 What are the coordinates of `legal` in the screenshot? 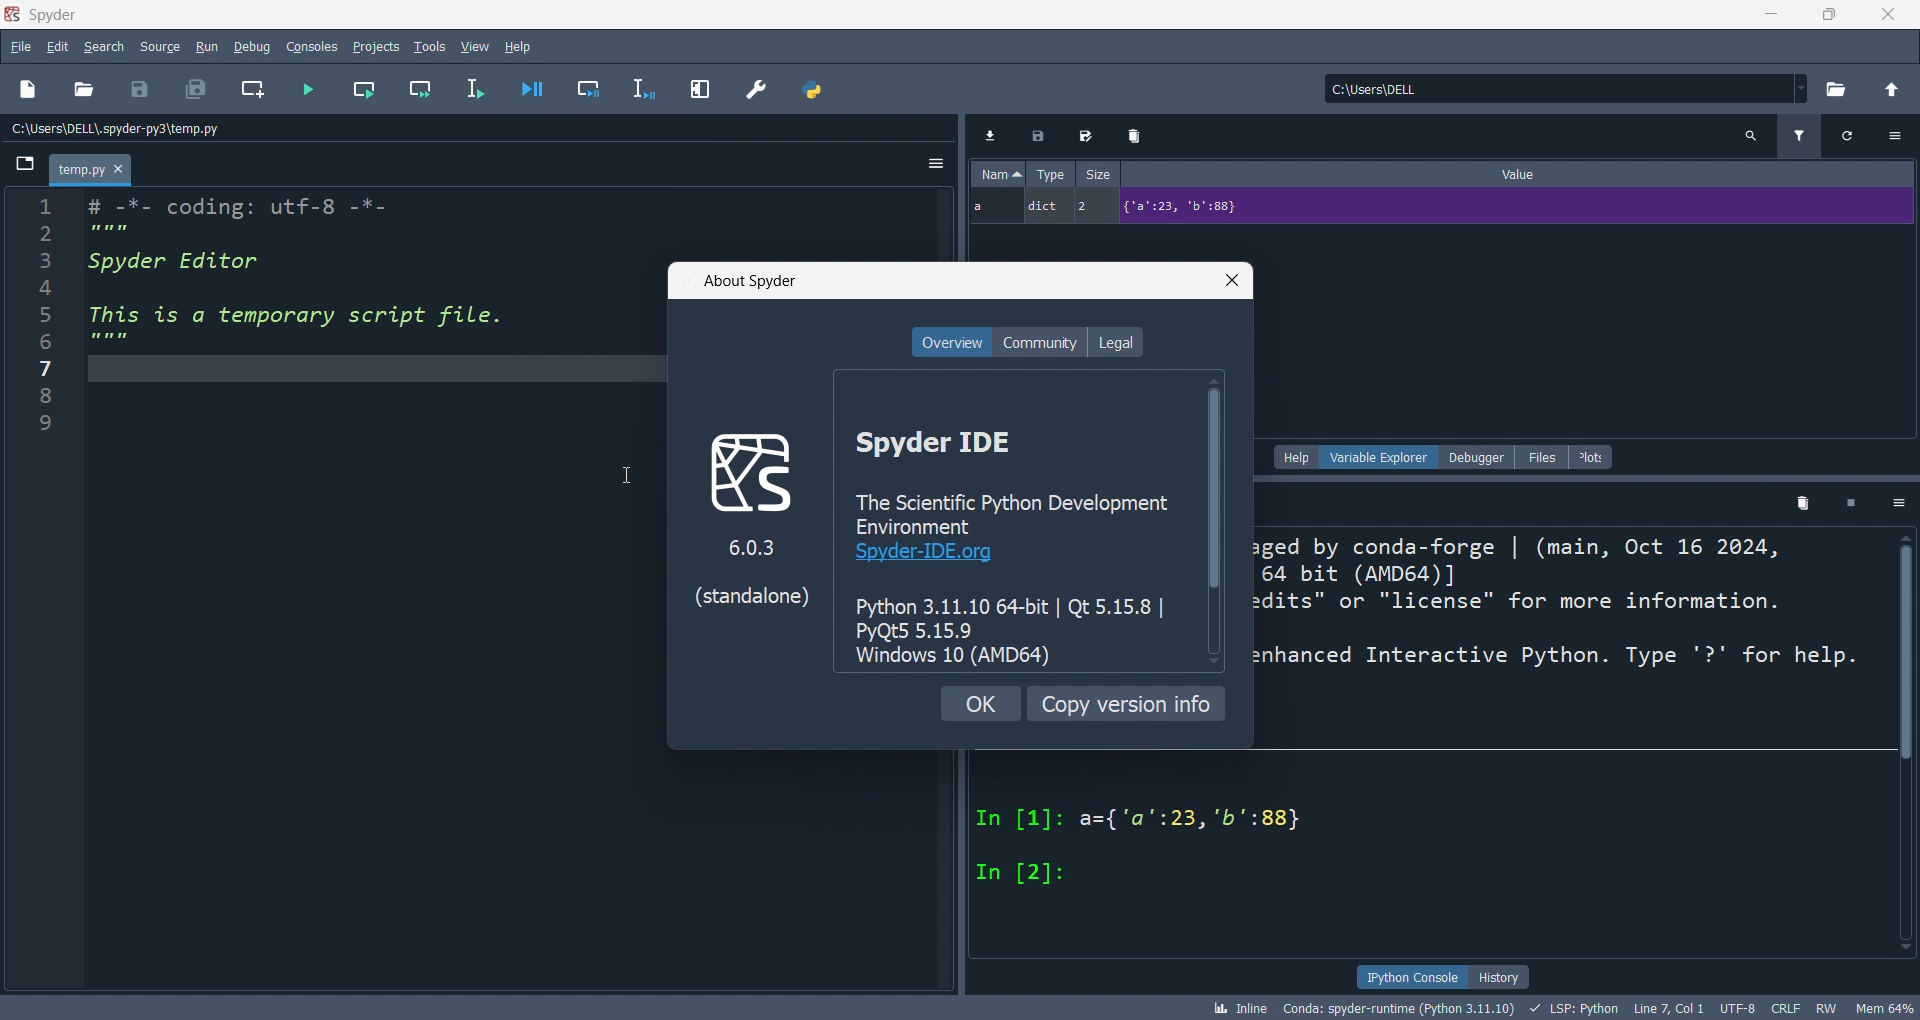 It's located at (1116, 341).